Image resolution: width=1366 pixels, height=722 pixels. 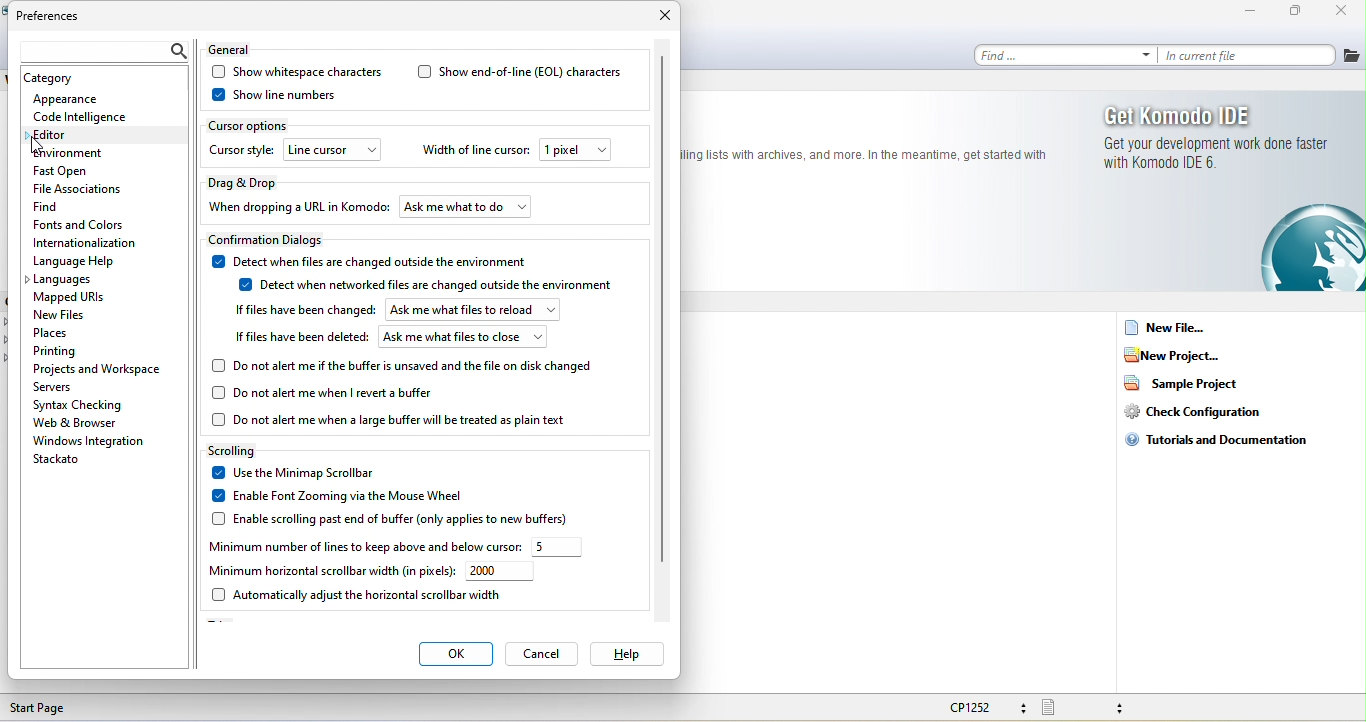 What do you see at coordinates (252, 125) in the screenshot?
I see `cursor options` at bounding box center [252, 125].